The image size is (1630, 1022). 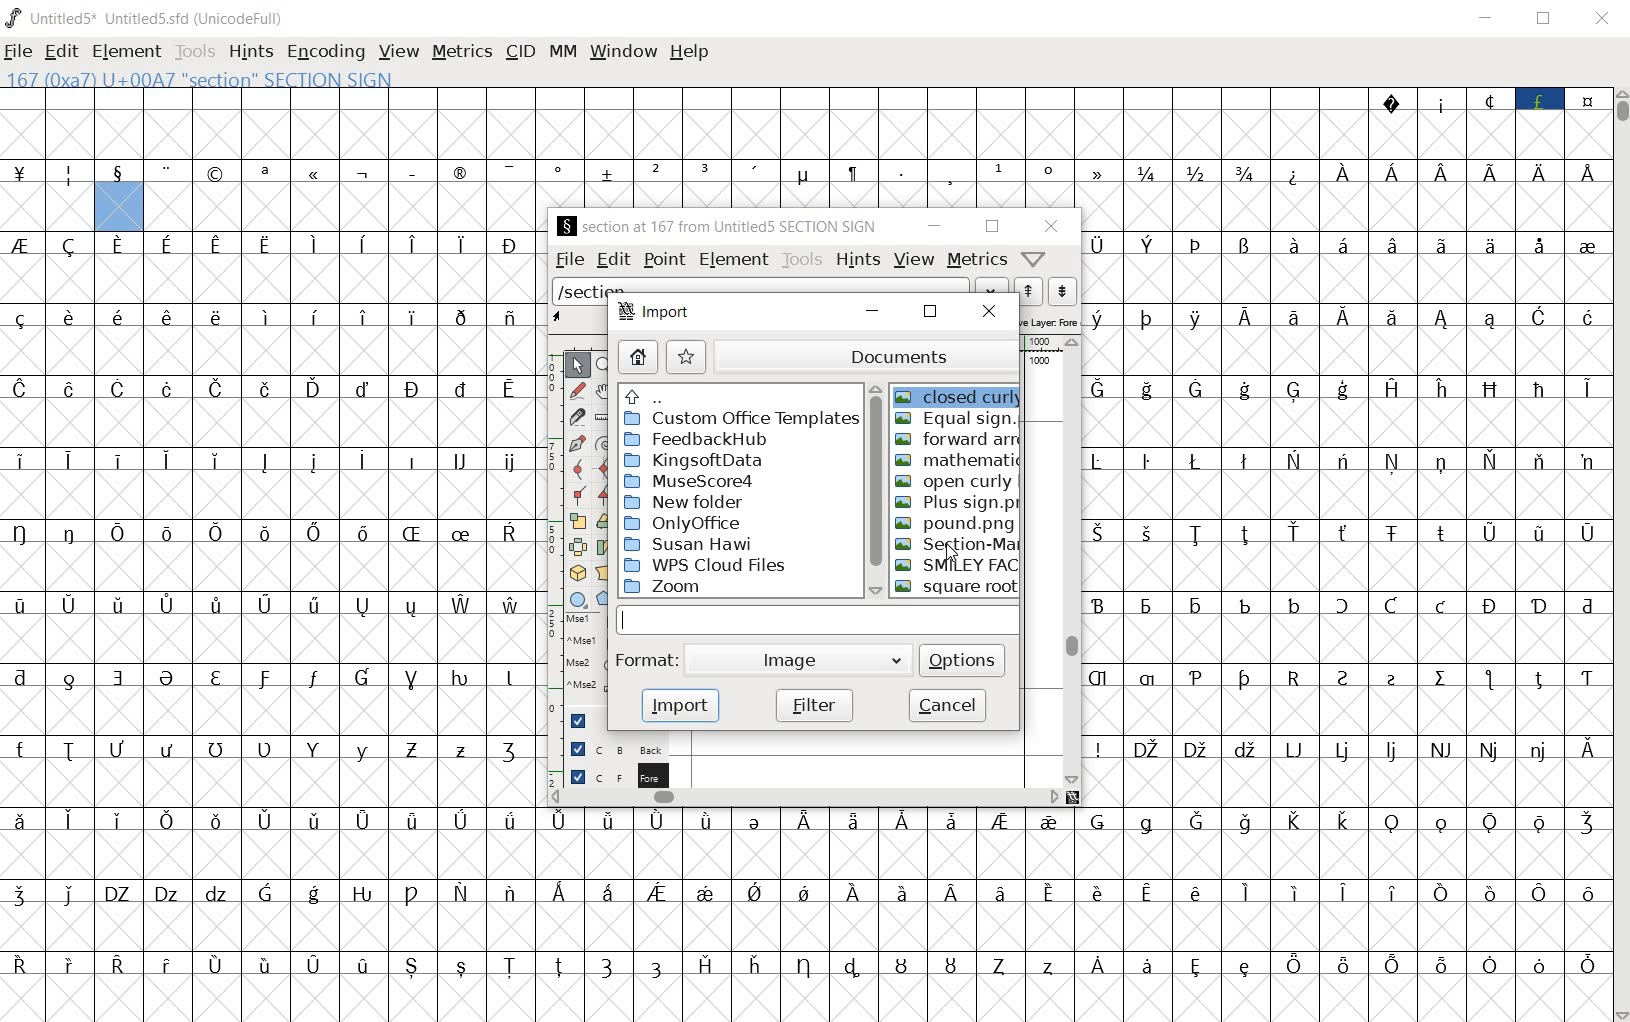 What do you see at coordinates (876, 488) in the screenshot?
I see `scrollbar` at bounding box center [876, 488].